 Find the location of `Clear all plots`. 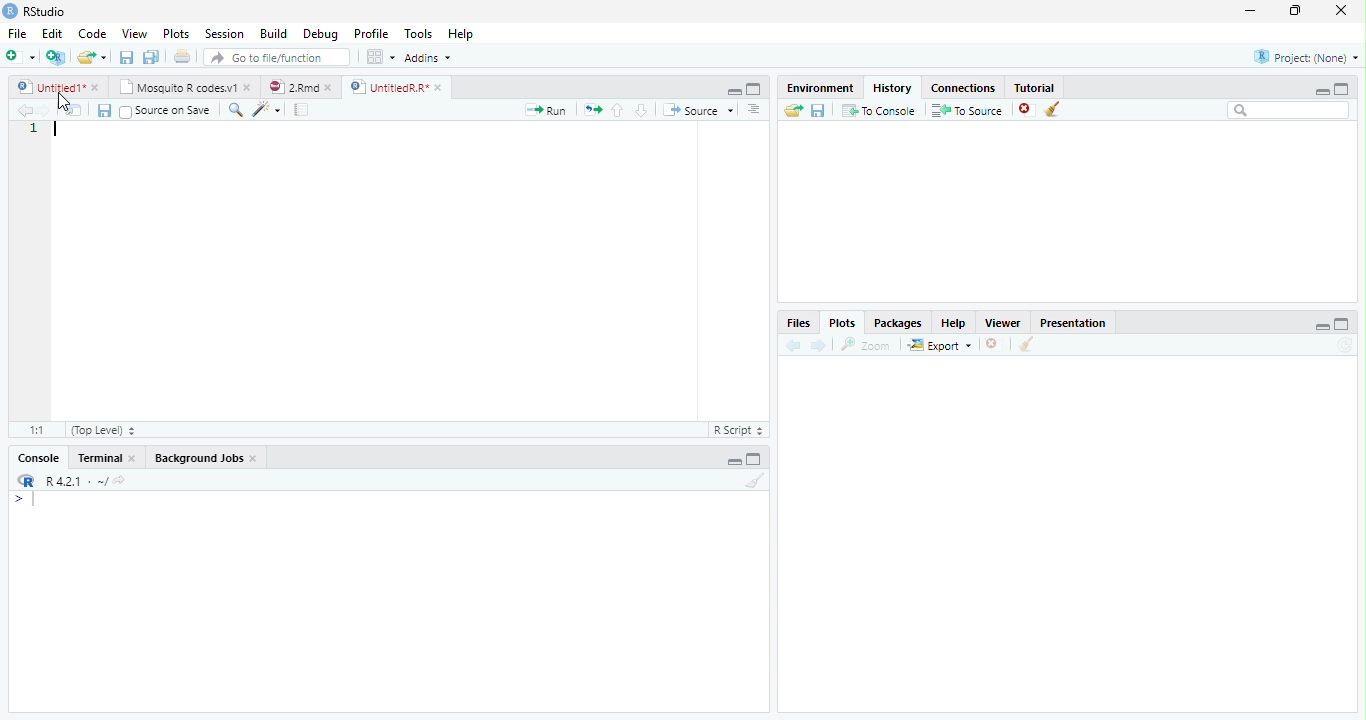

Clear all plots is located at coordinates (1027, 344).